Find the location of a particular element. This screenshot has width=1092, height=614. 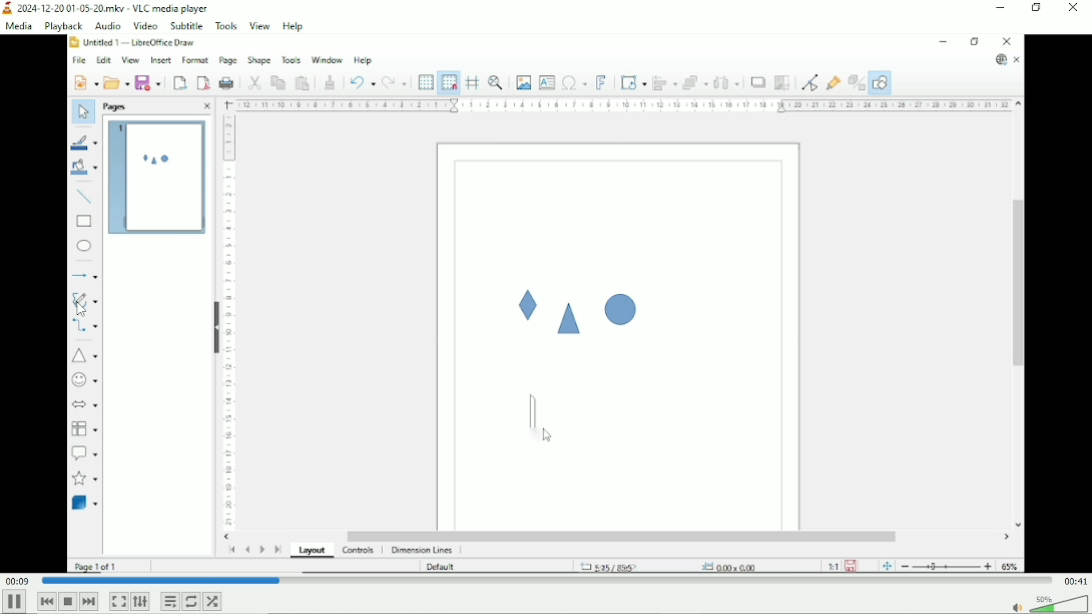

Show extended settings is located at coordinates (141, 601).